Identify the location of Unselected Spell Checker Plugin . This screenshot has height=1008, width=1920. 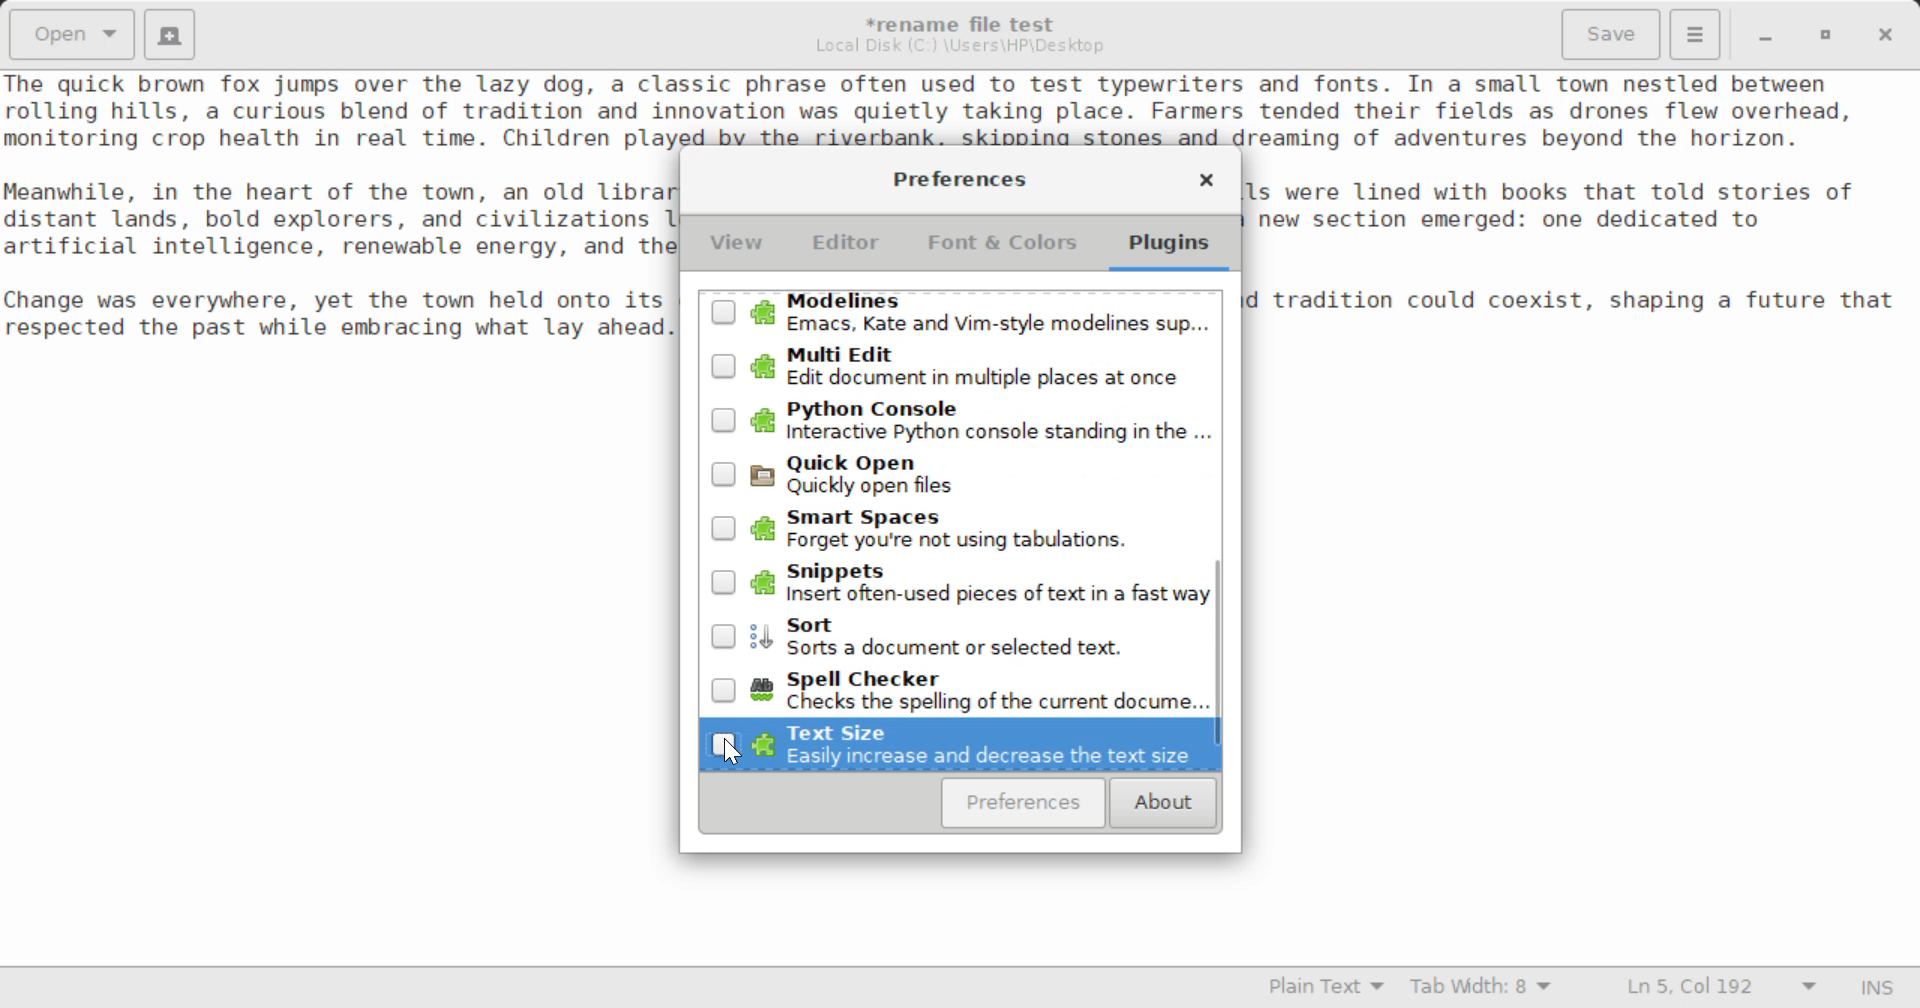
(965, 688).